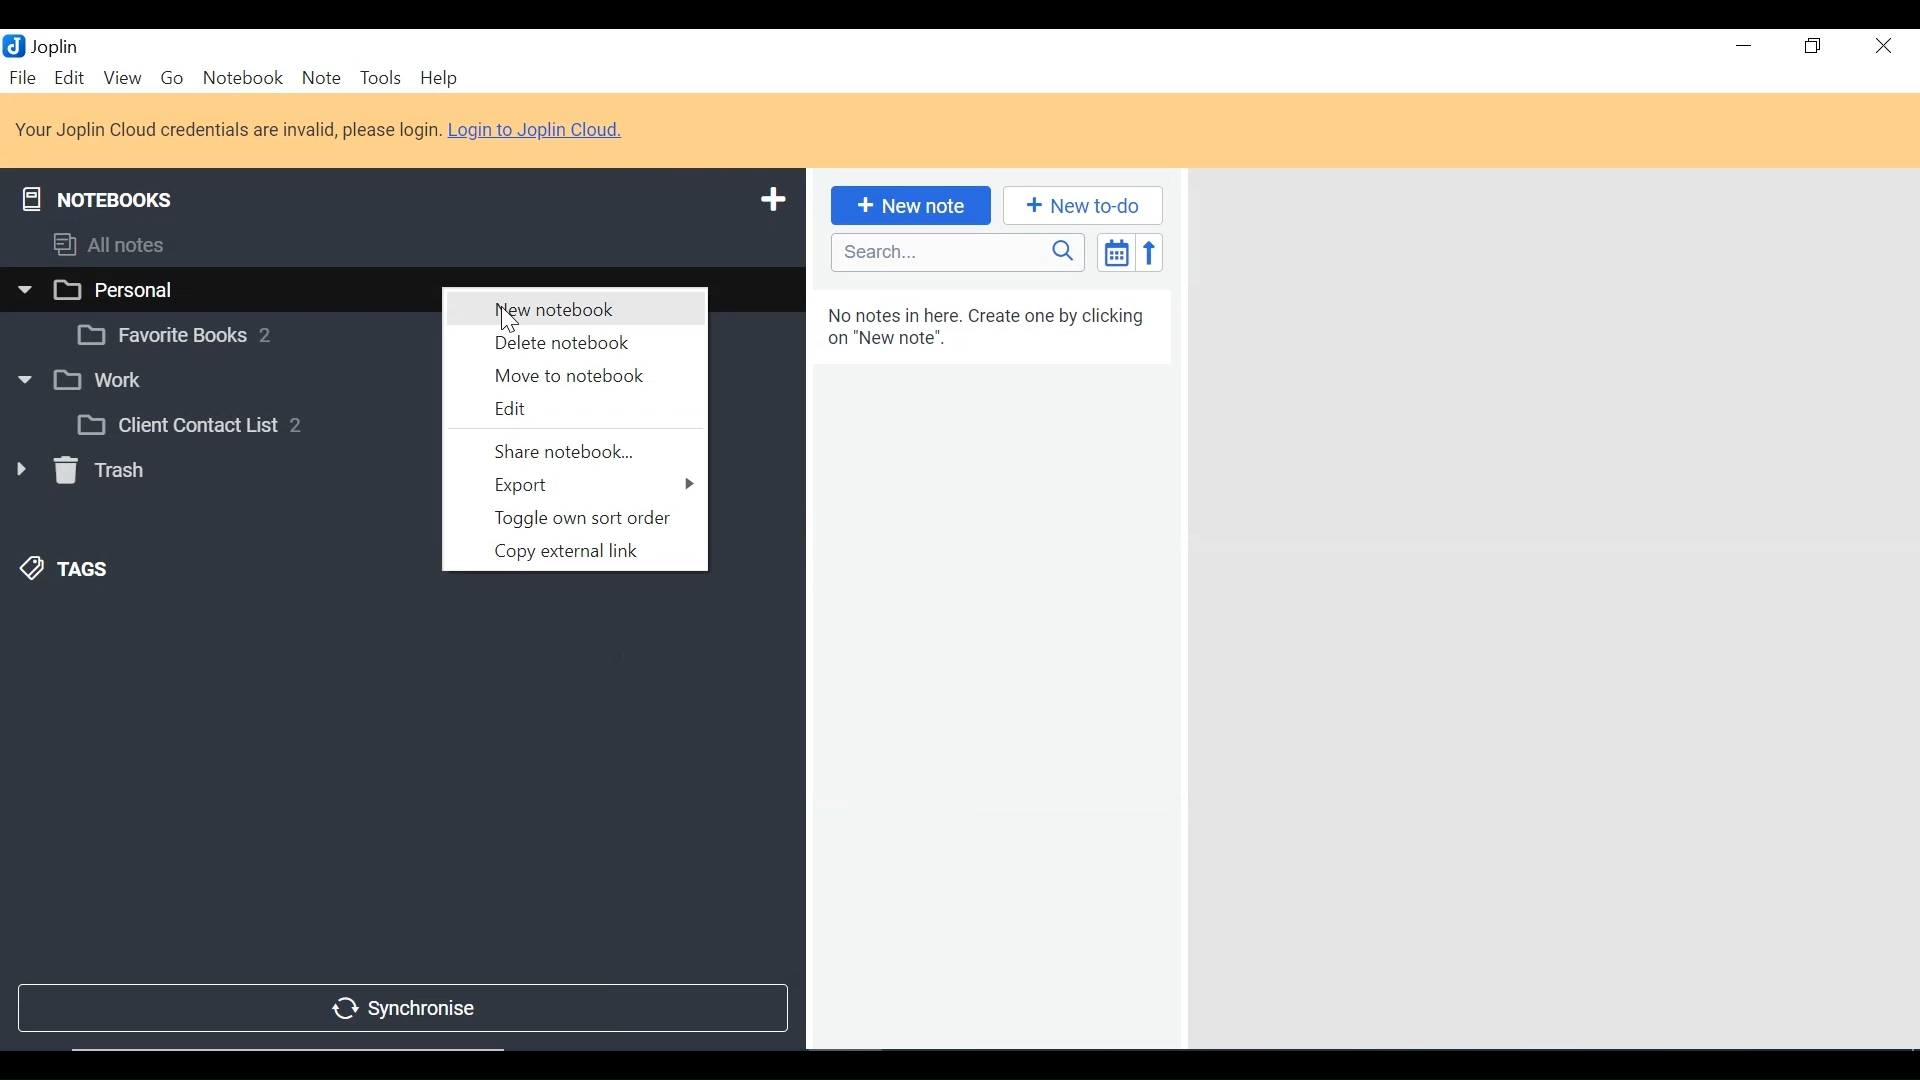 Image resolution: width=1920 pixels, height=1080 pixels. I want to click on Copy External link, so click(573, 551).